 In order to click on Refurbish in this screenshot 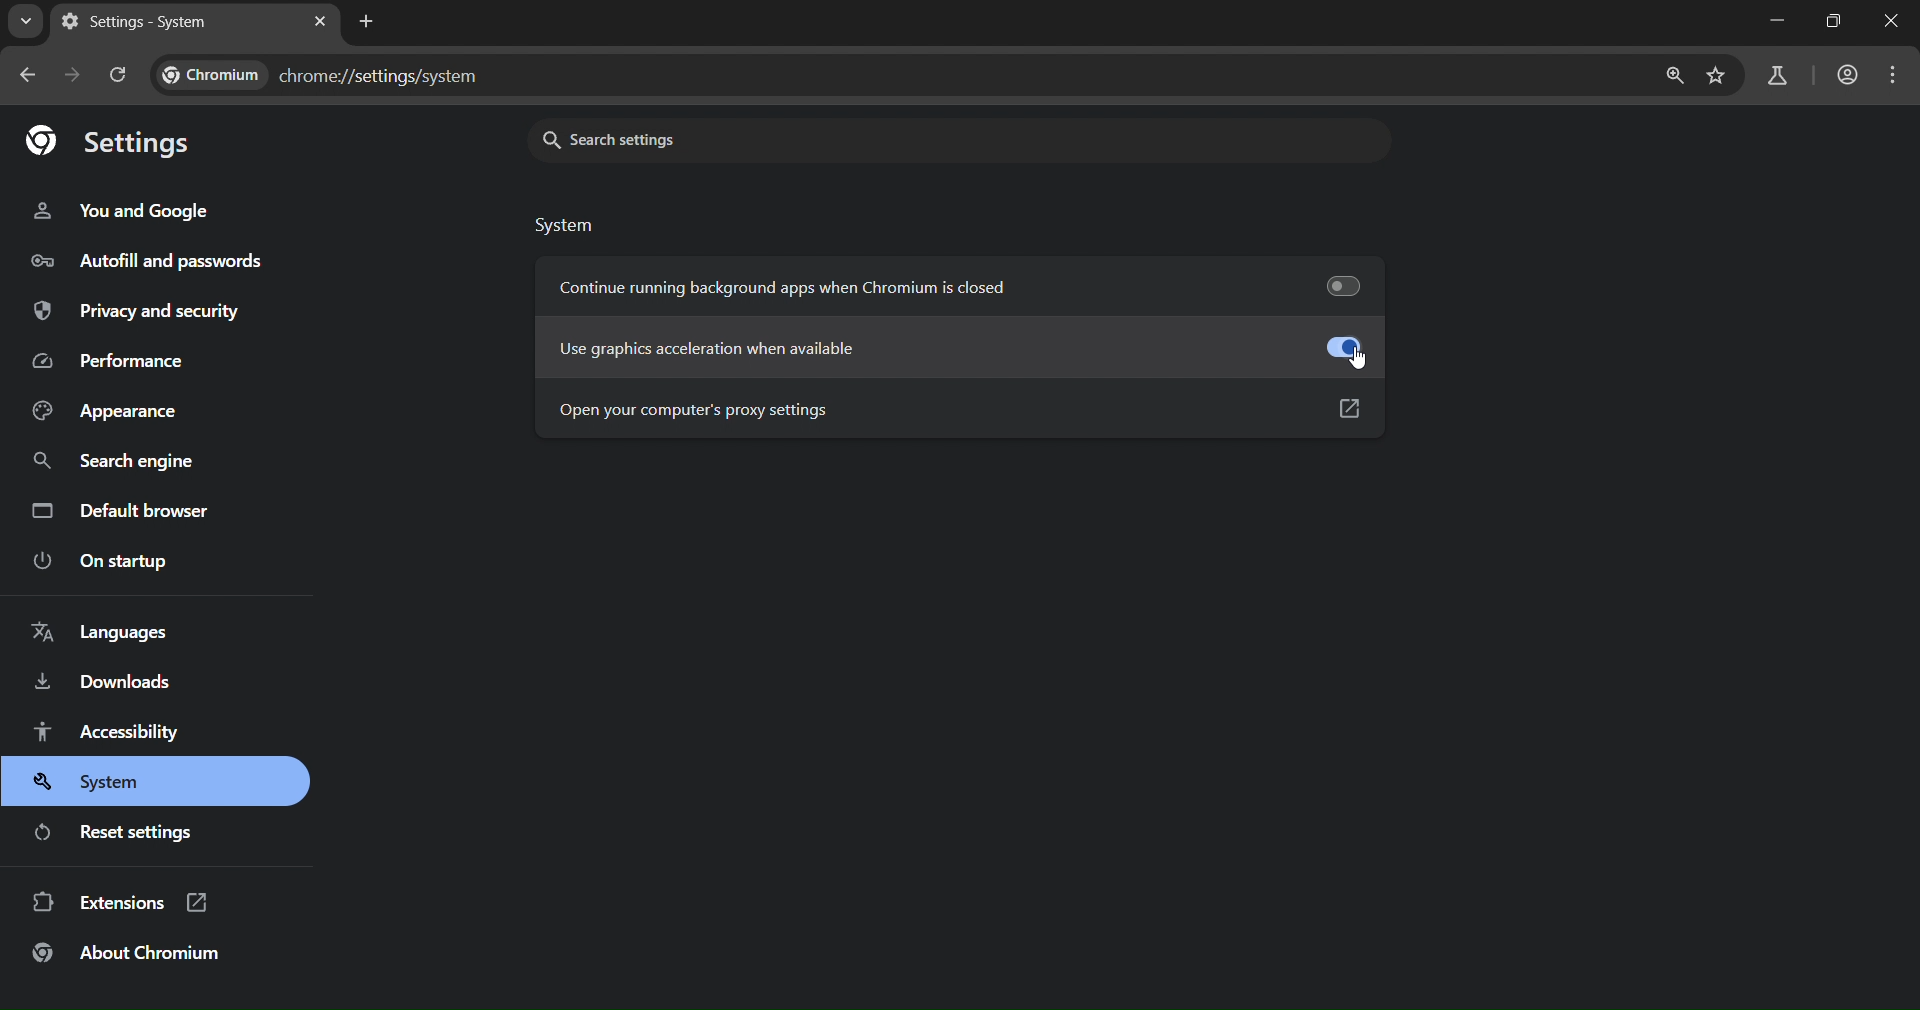, I will do `click(1342, 349)`.